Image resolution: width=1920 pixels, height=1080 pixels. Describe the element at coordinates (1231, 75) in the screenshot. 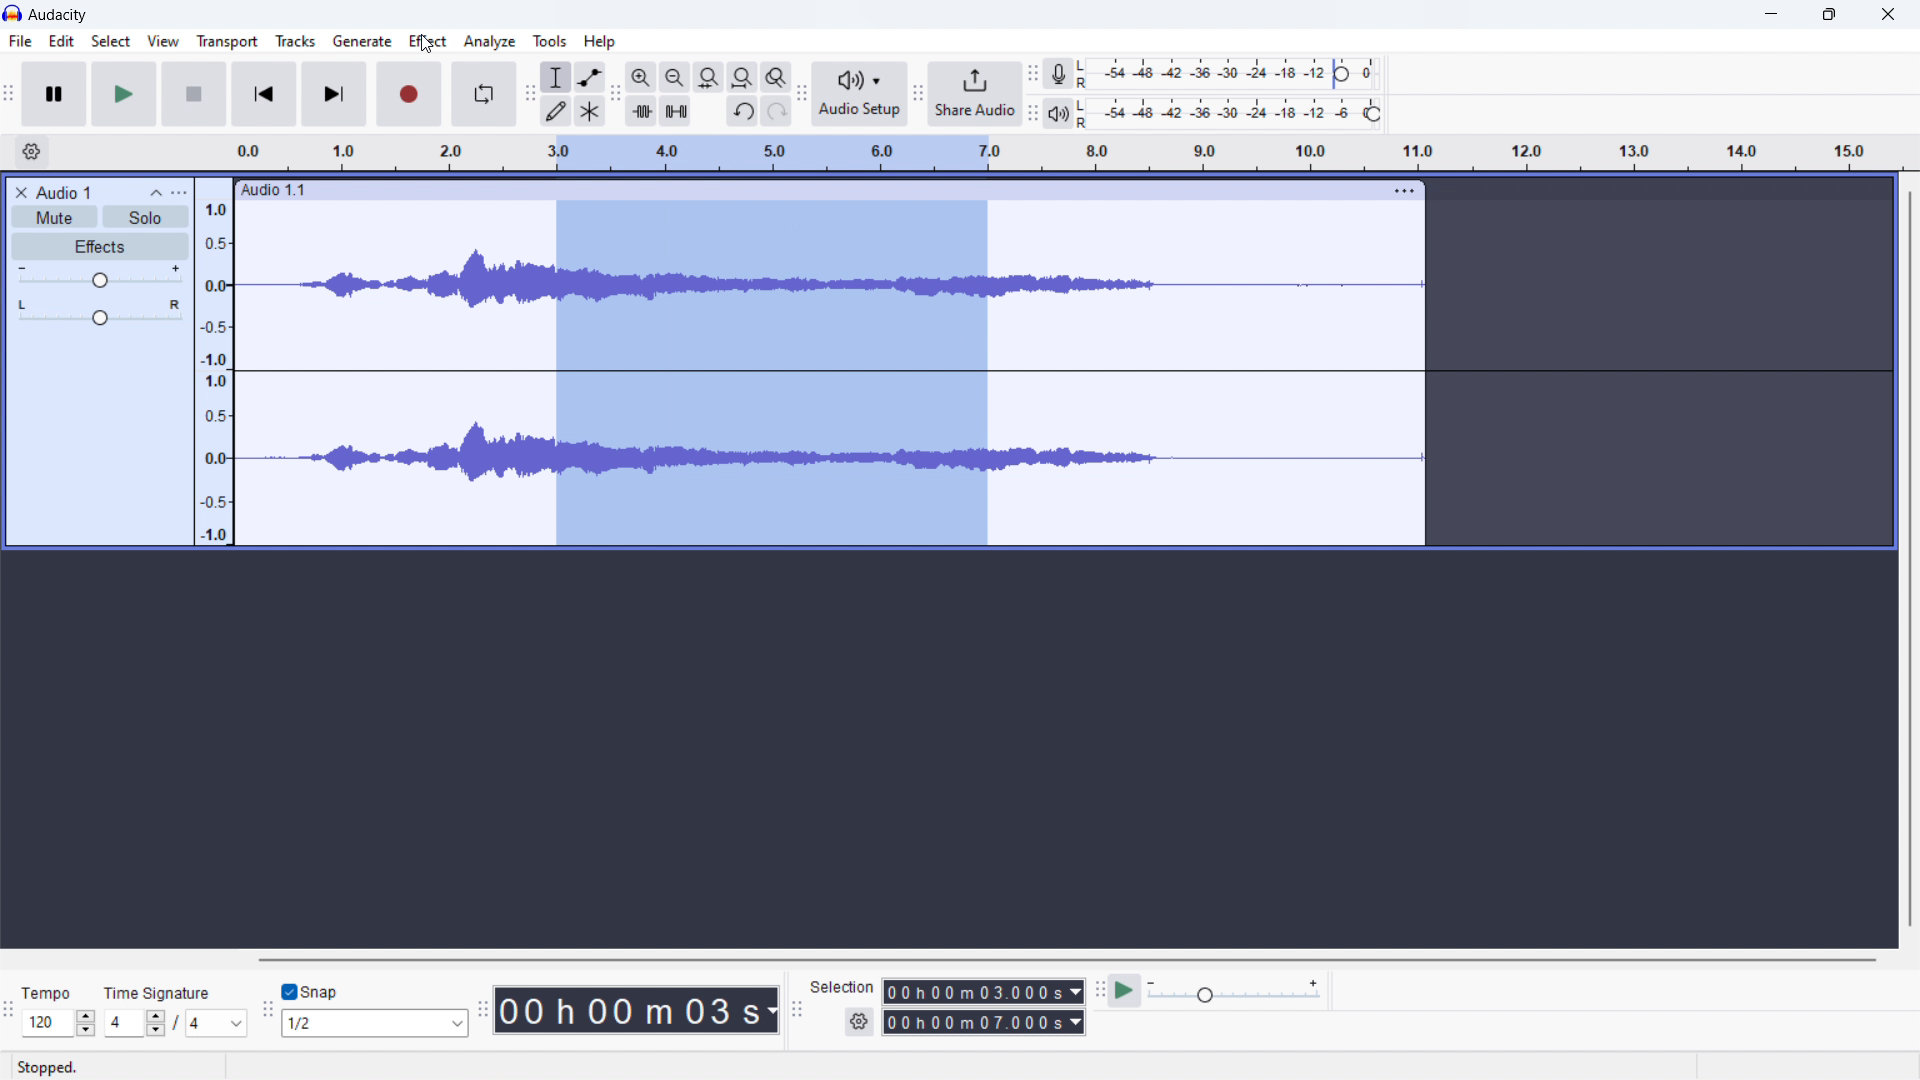

I see `recording level` at that location.